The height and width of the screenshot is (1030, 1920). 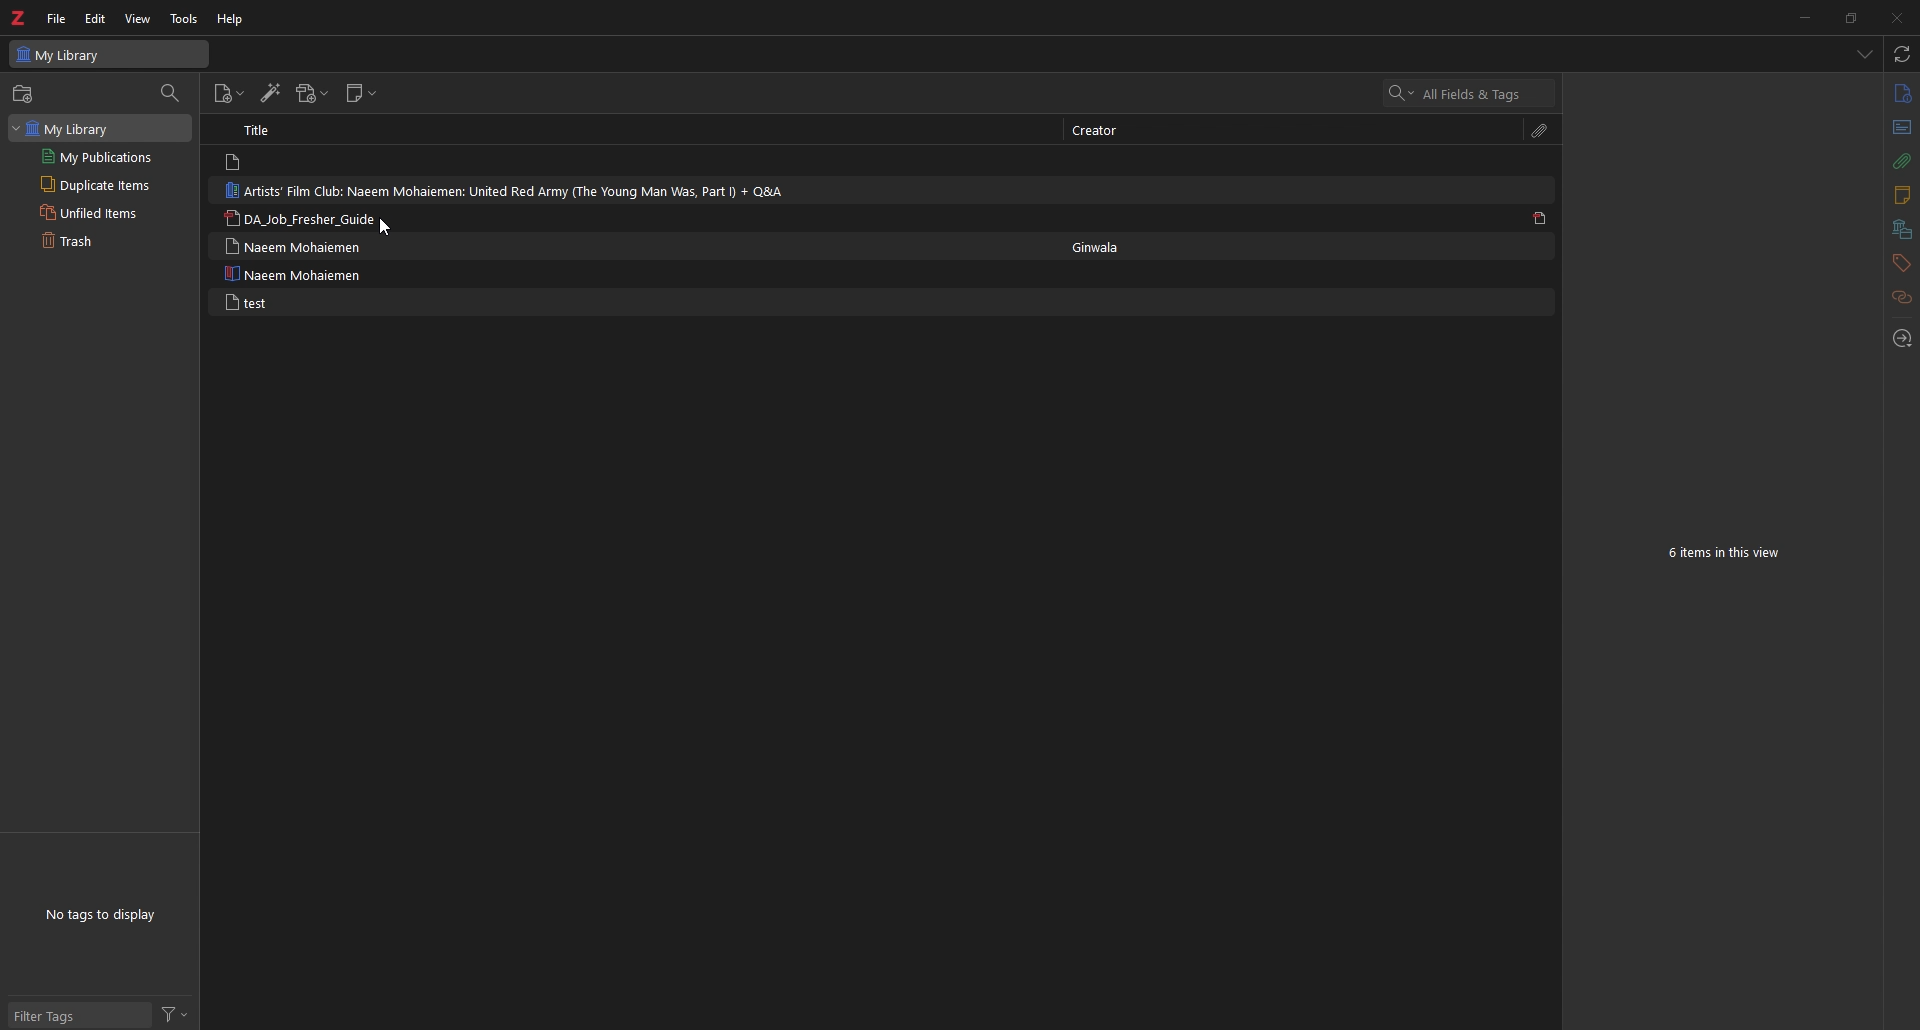 What do you see at coordinates (98, 18) in the screenshot?
I see `edit` at bounding box center [98, 18].